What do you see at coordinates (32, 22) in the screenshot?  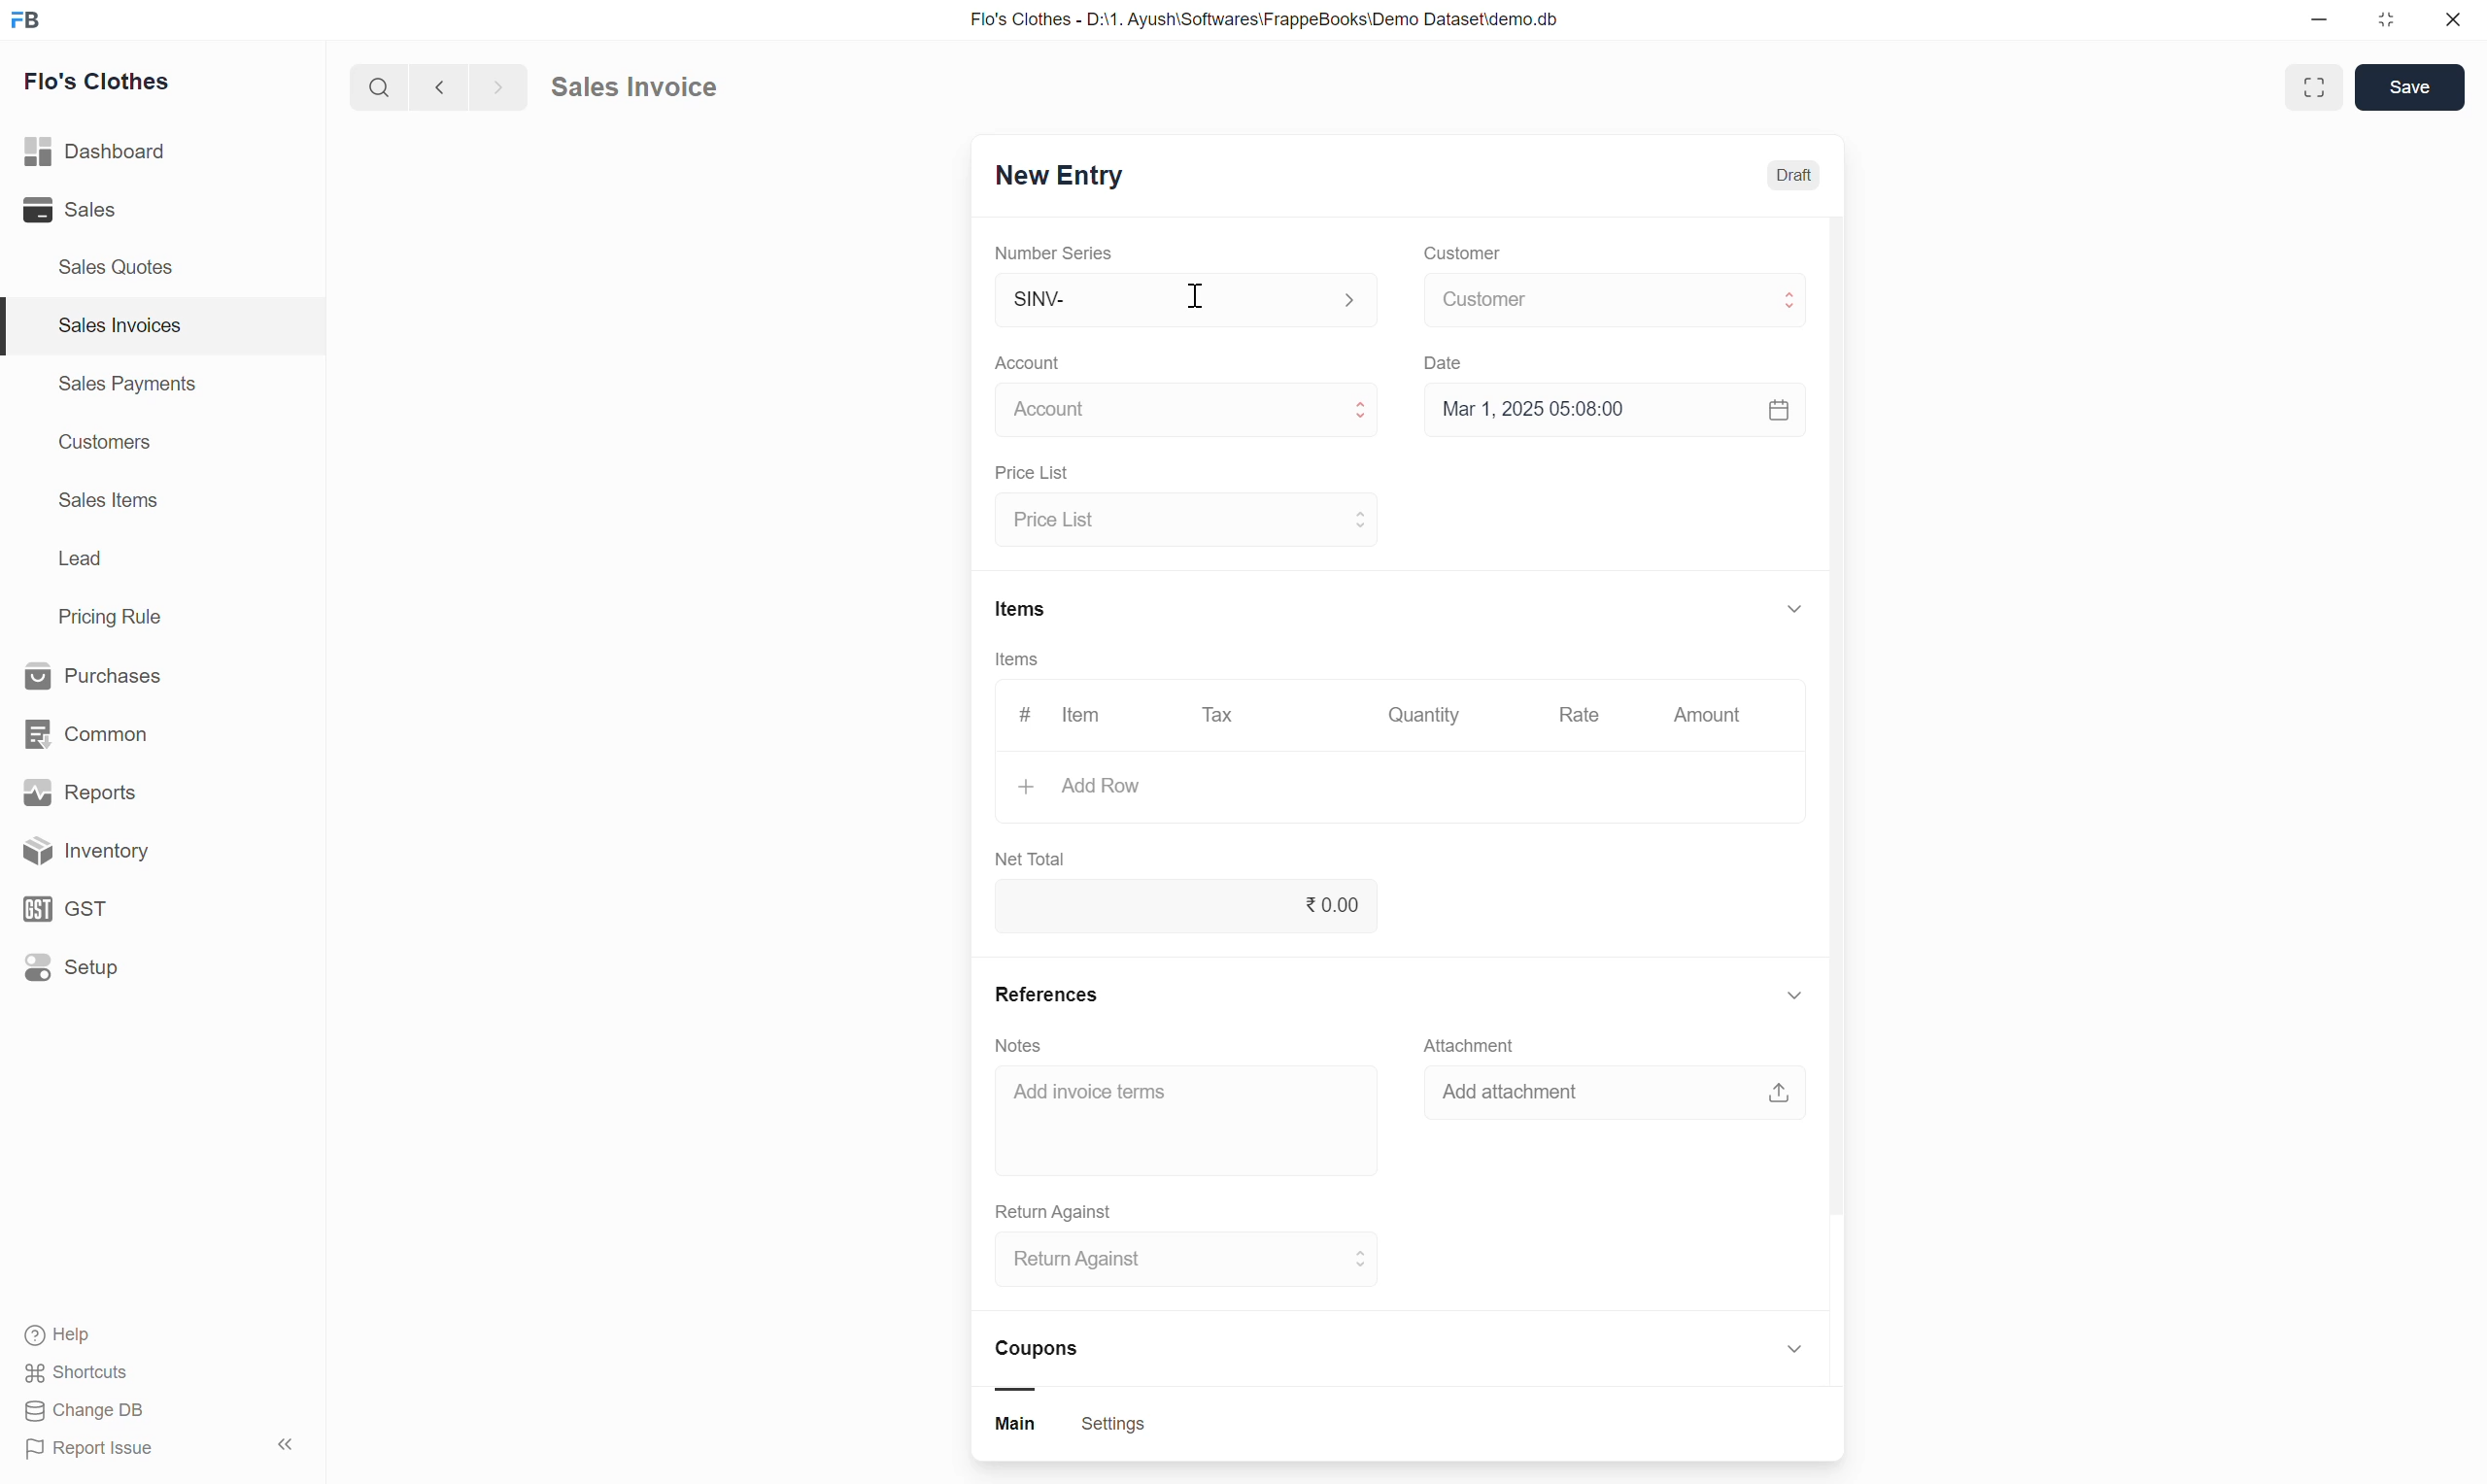 I see `Frappe Book logo` at bounding box center [32, 22].